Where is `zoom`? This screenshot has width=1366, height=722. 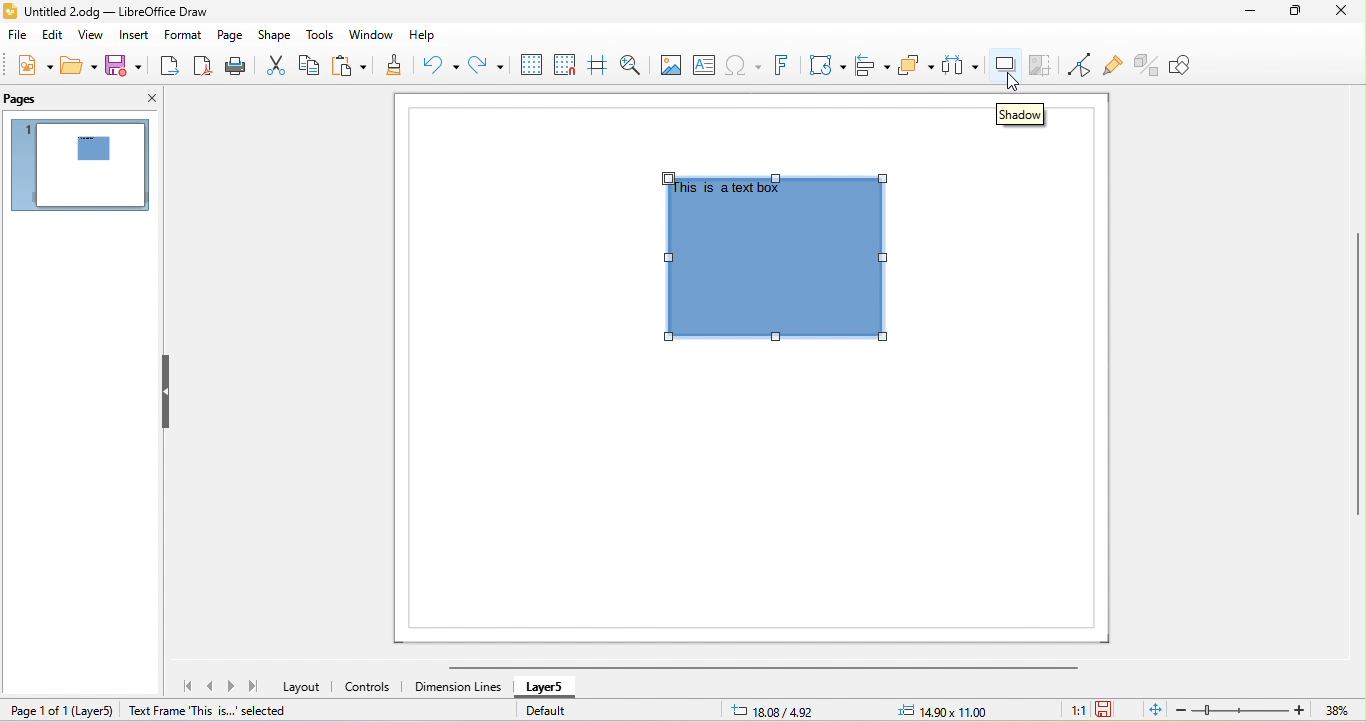
zoom is located at coordinates (1240, 710).